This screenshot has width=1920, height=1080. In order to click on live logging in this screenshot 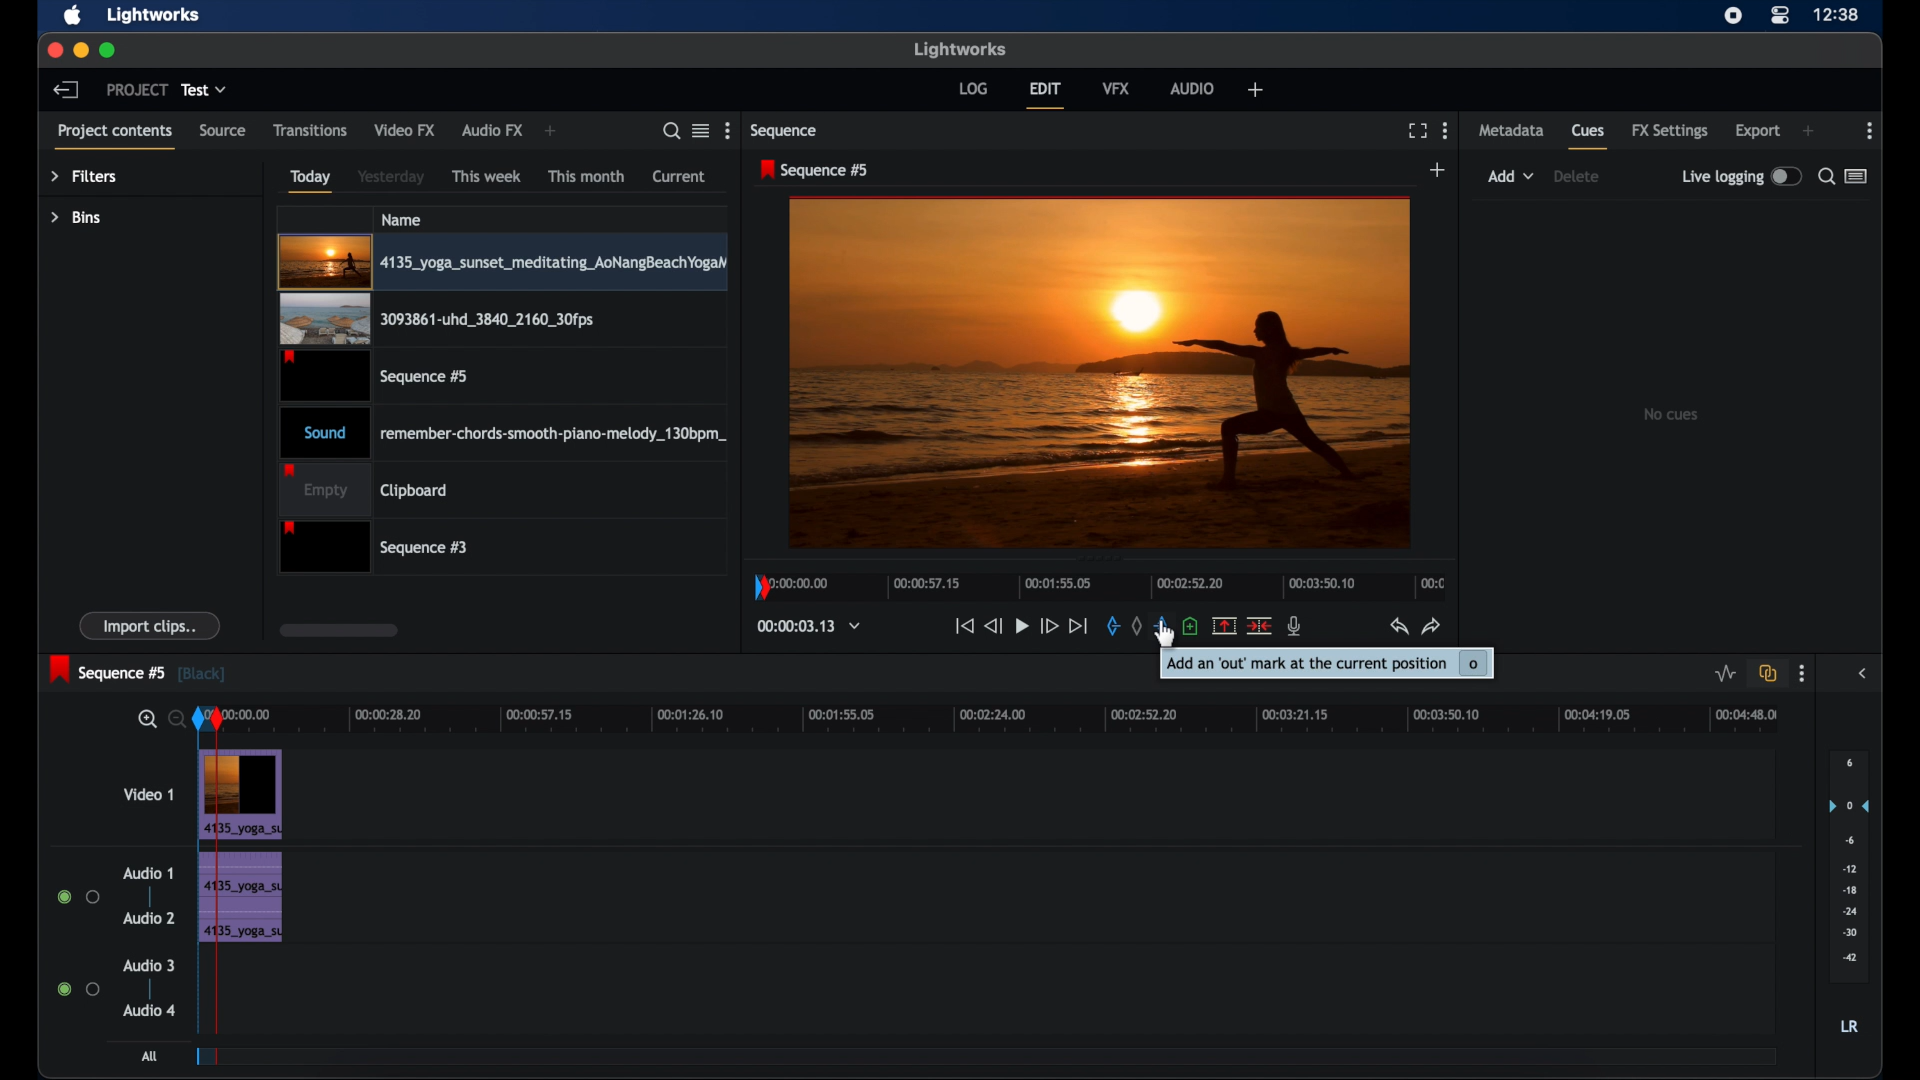, I will do `click(1739, 176)`.